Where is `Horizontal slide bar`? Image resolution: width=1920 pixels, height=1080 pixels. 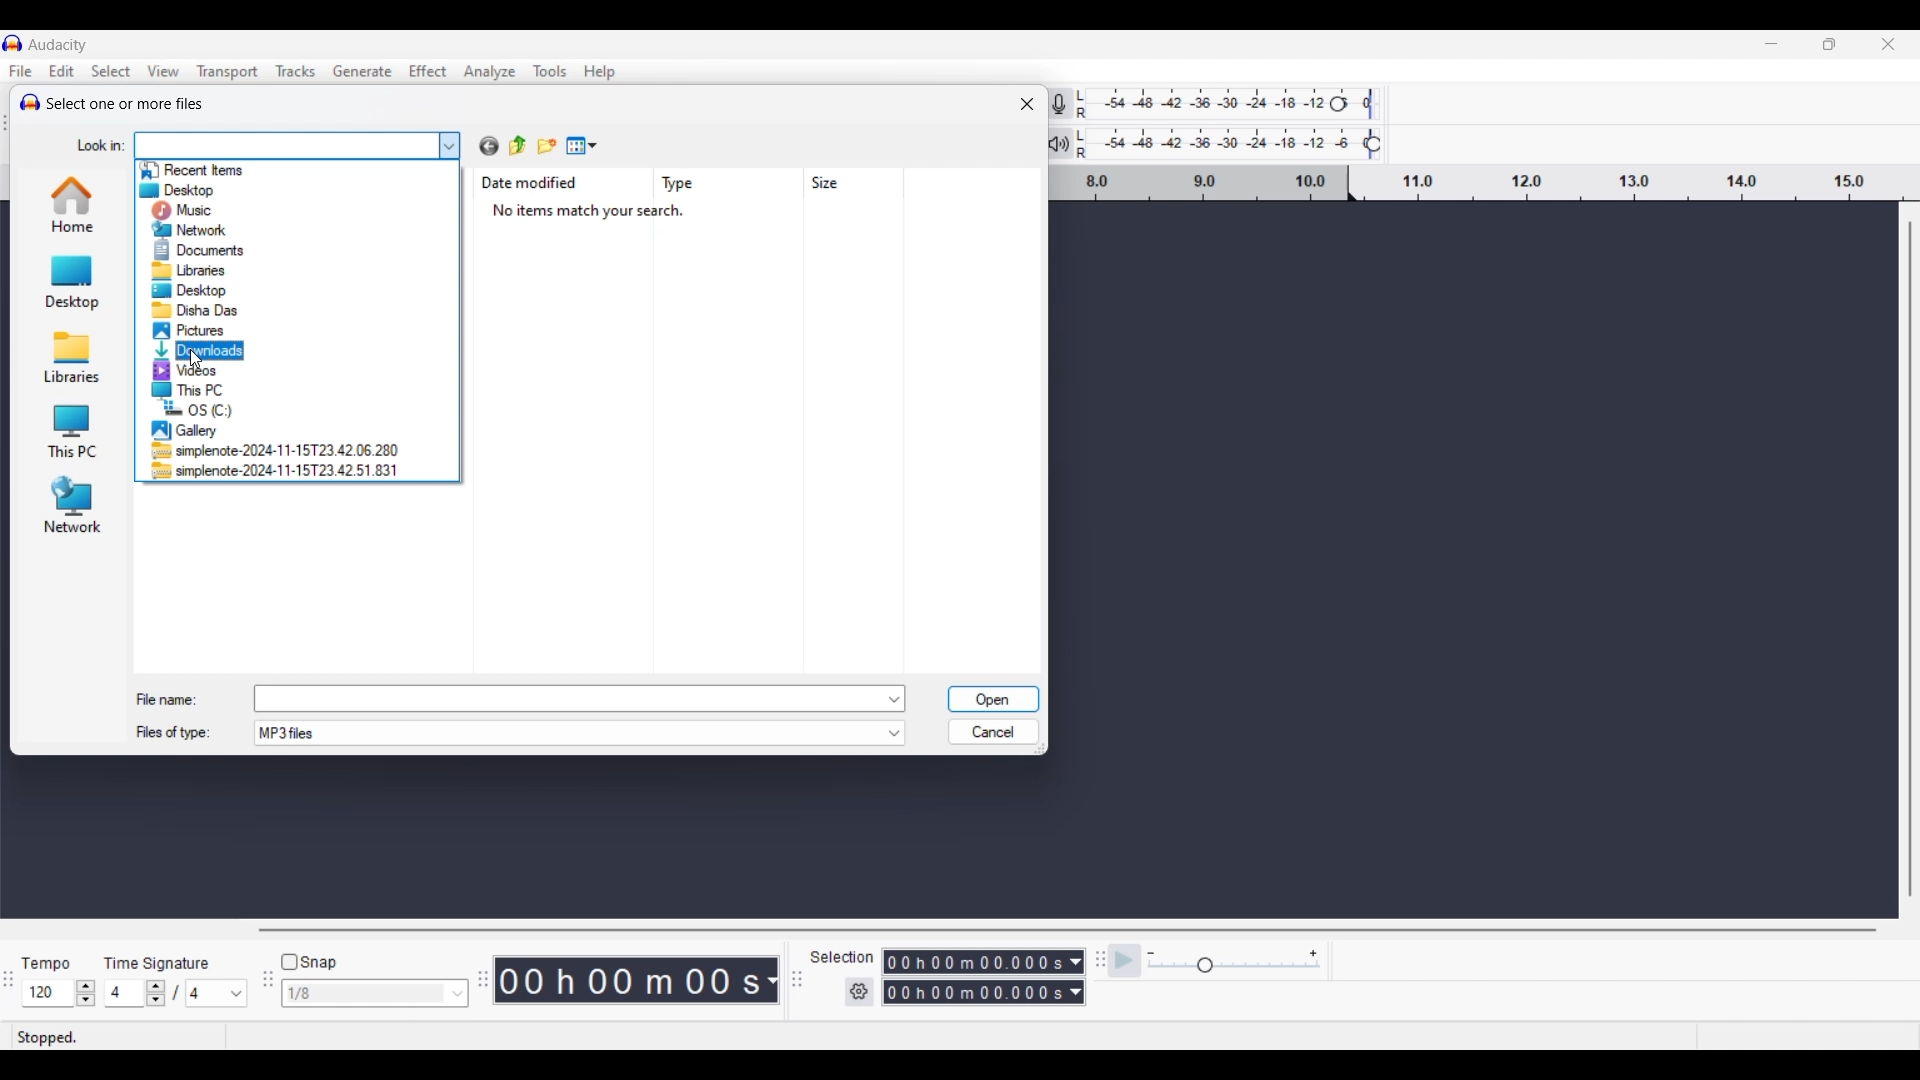 Horizontal slide bar is located at coordinates (1066, 931).